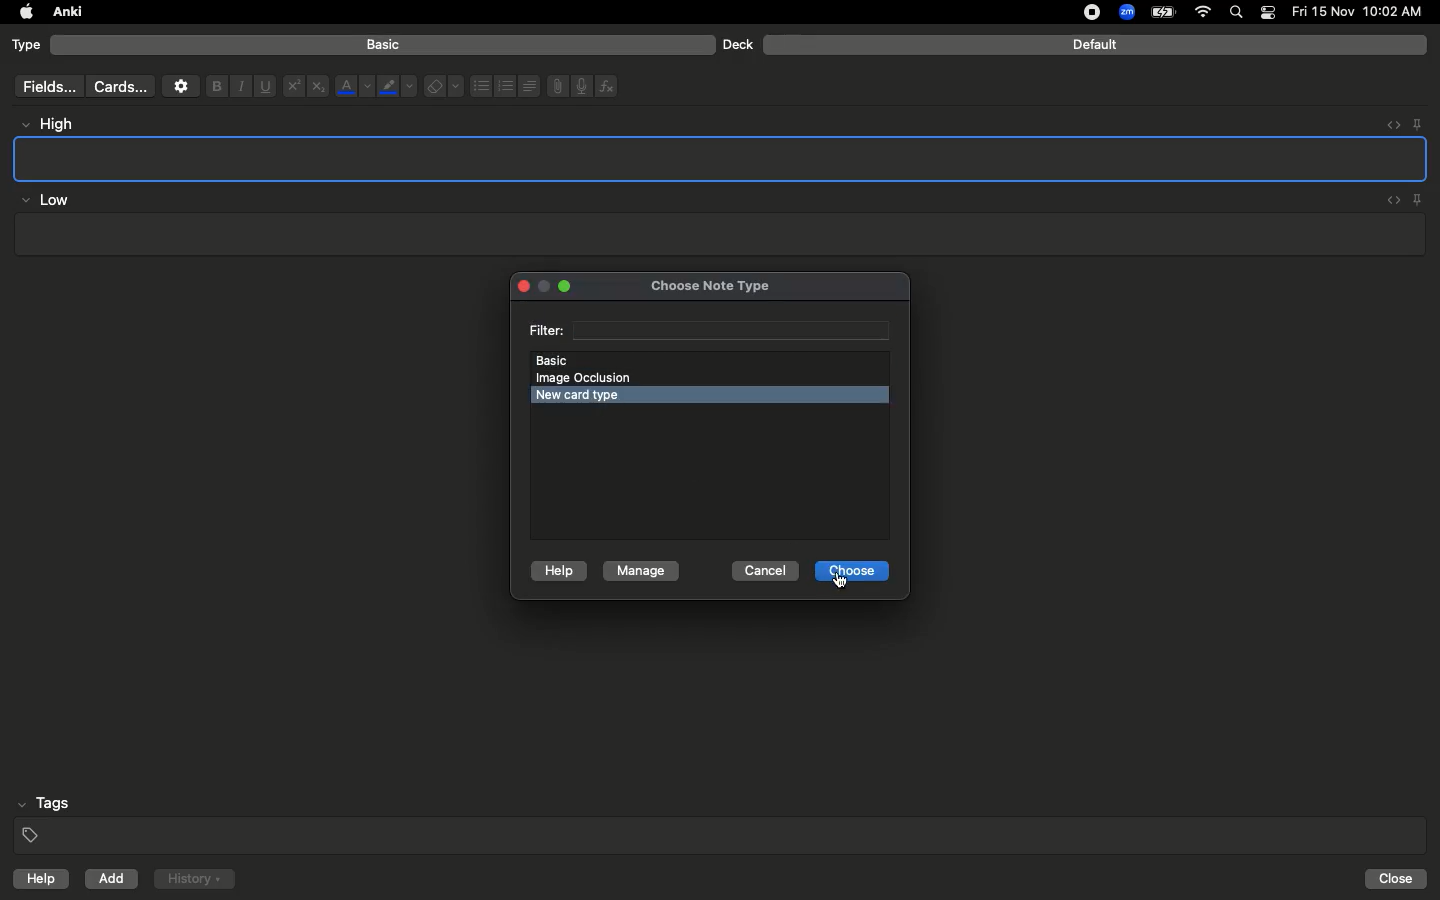 The height and width of the screenshot is (900, 1440). I want to click on History, so click(194, 879).